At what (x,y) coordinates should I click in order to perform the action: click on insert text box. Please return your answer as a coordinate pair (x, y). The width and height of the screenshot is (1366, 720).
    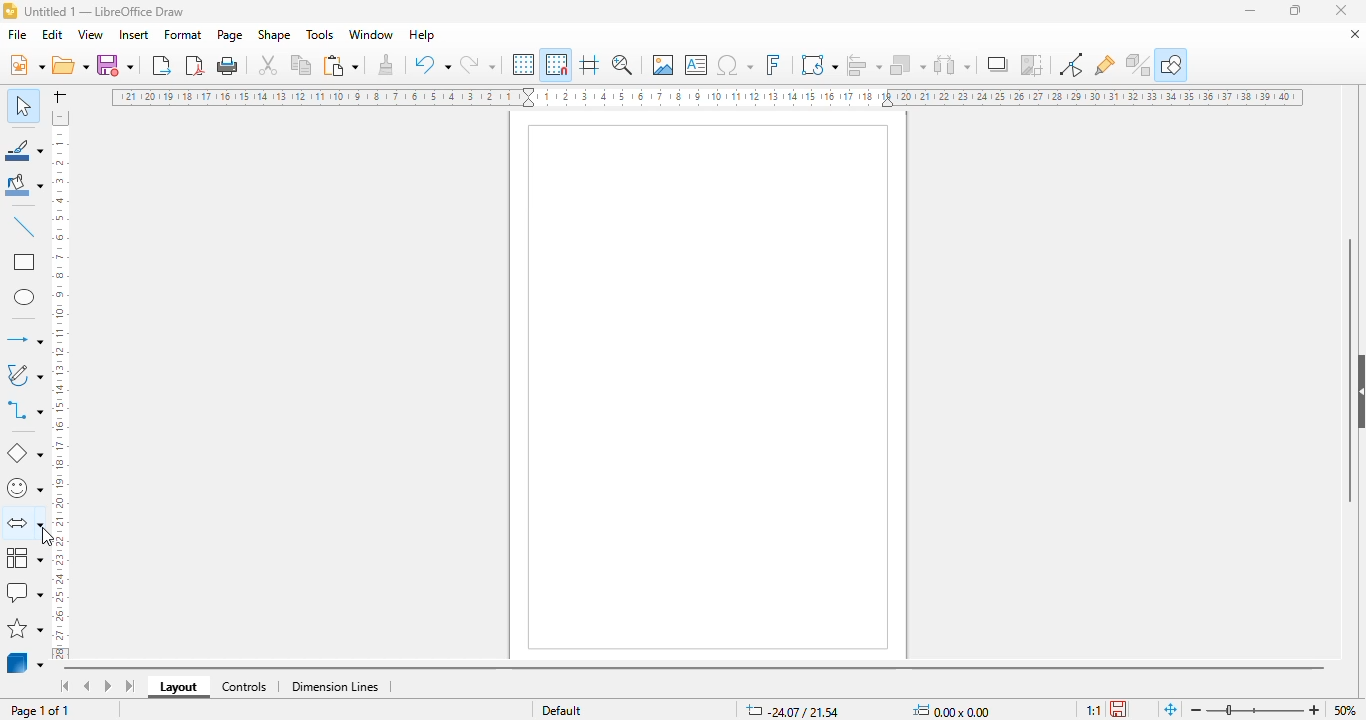
    Looking at the image, I should click on (697, 65).